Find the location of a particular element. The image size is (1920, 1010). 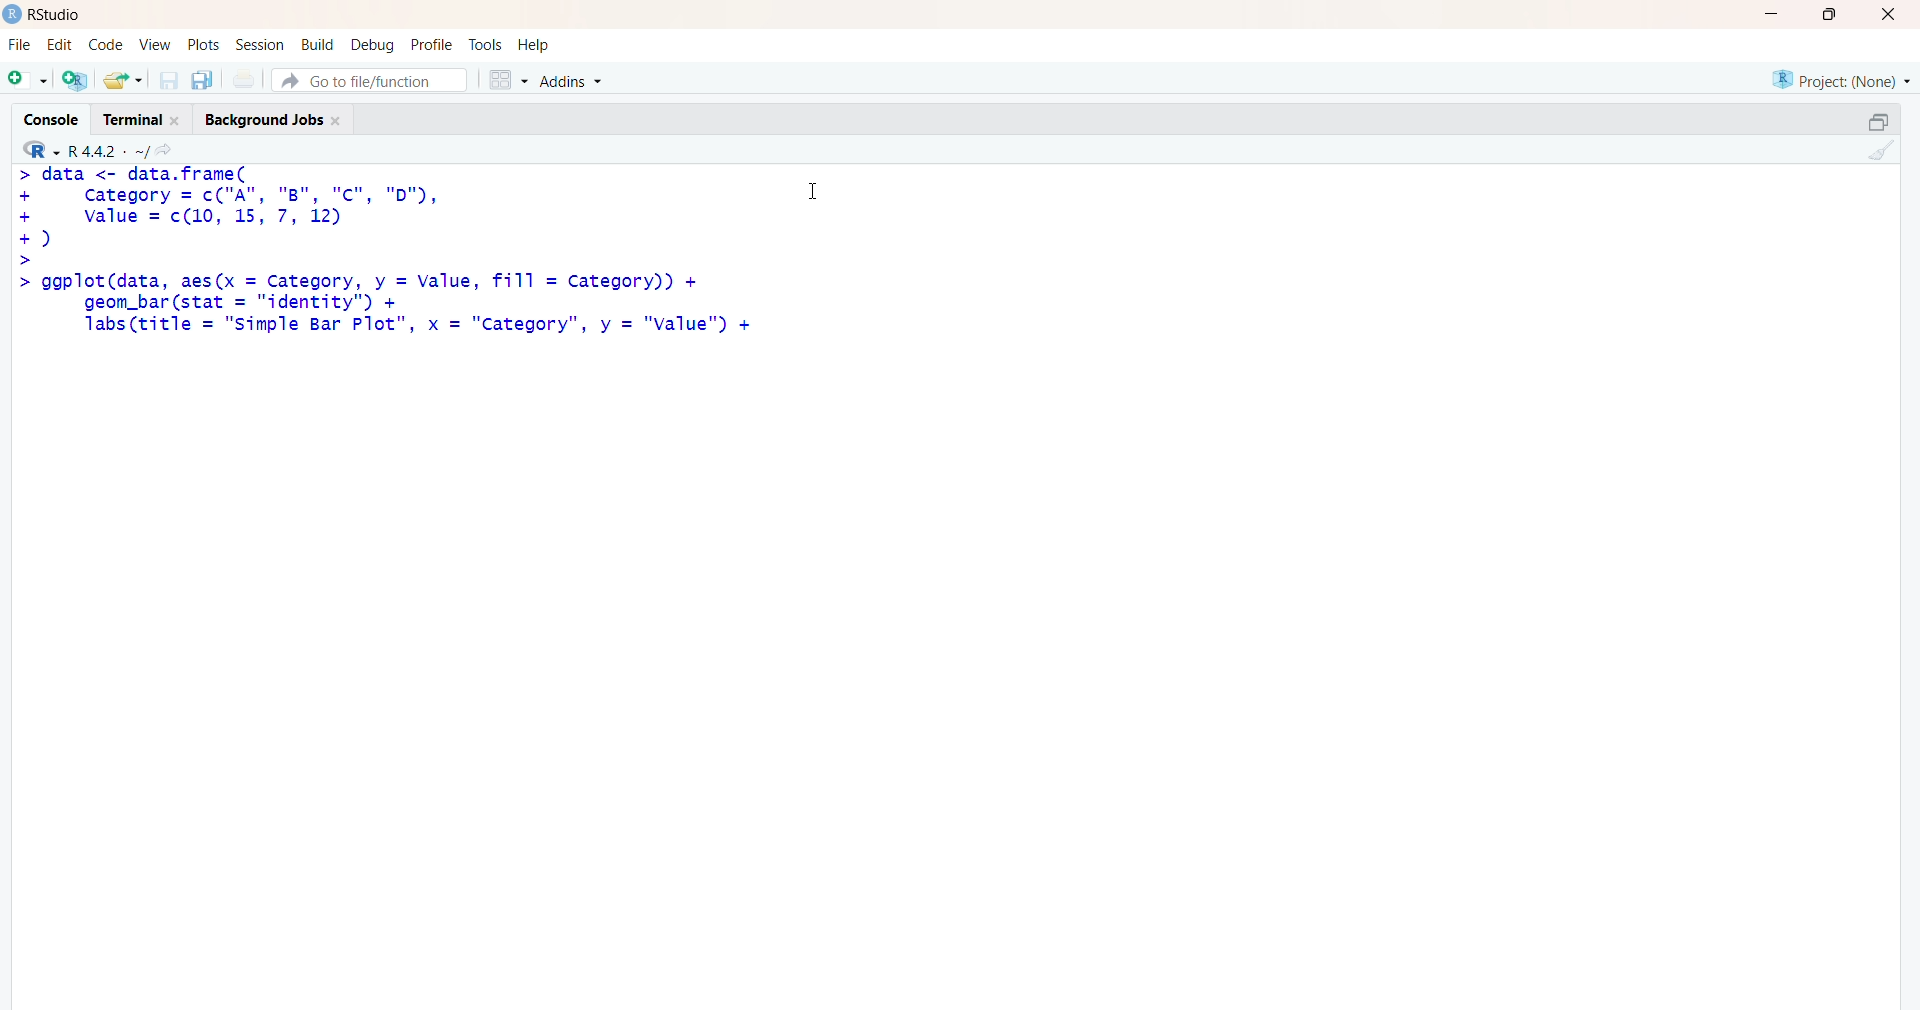

edit is located at coordinates (60, 45).